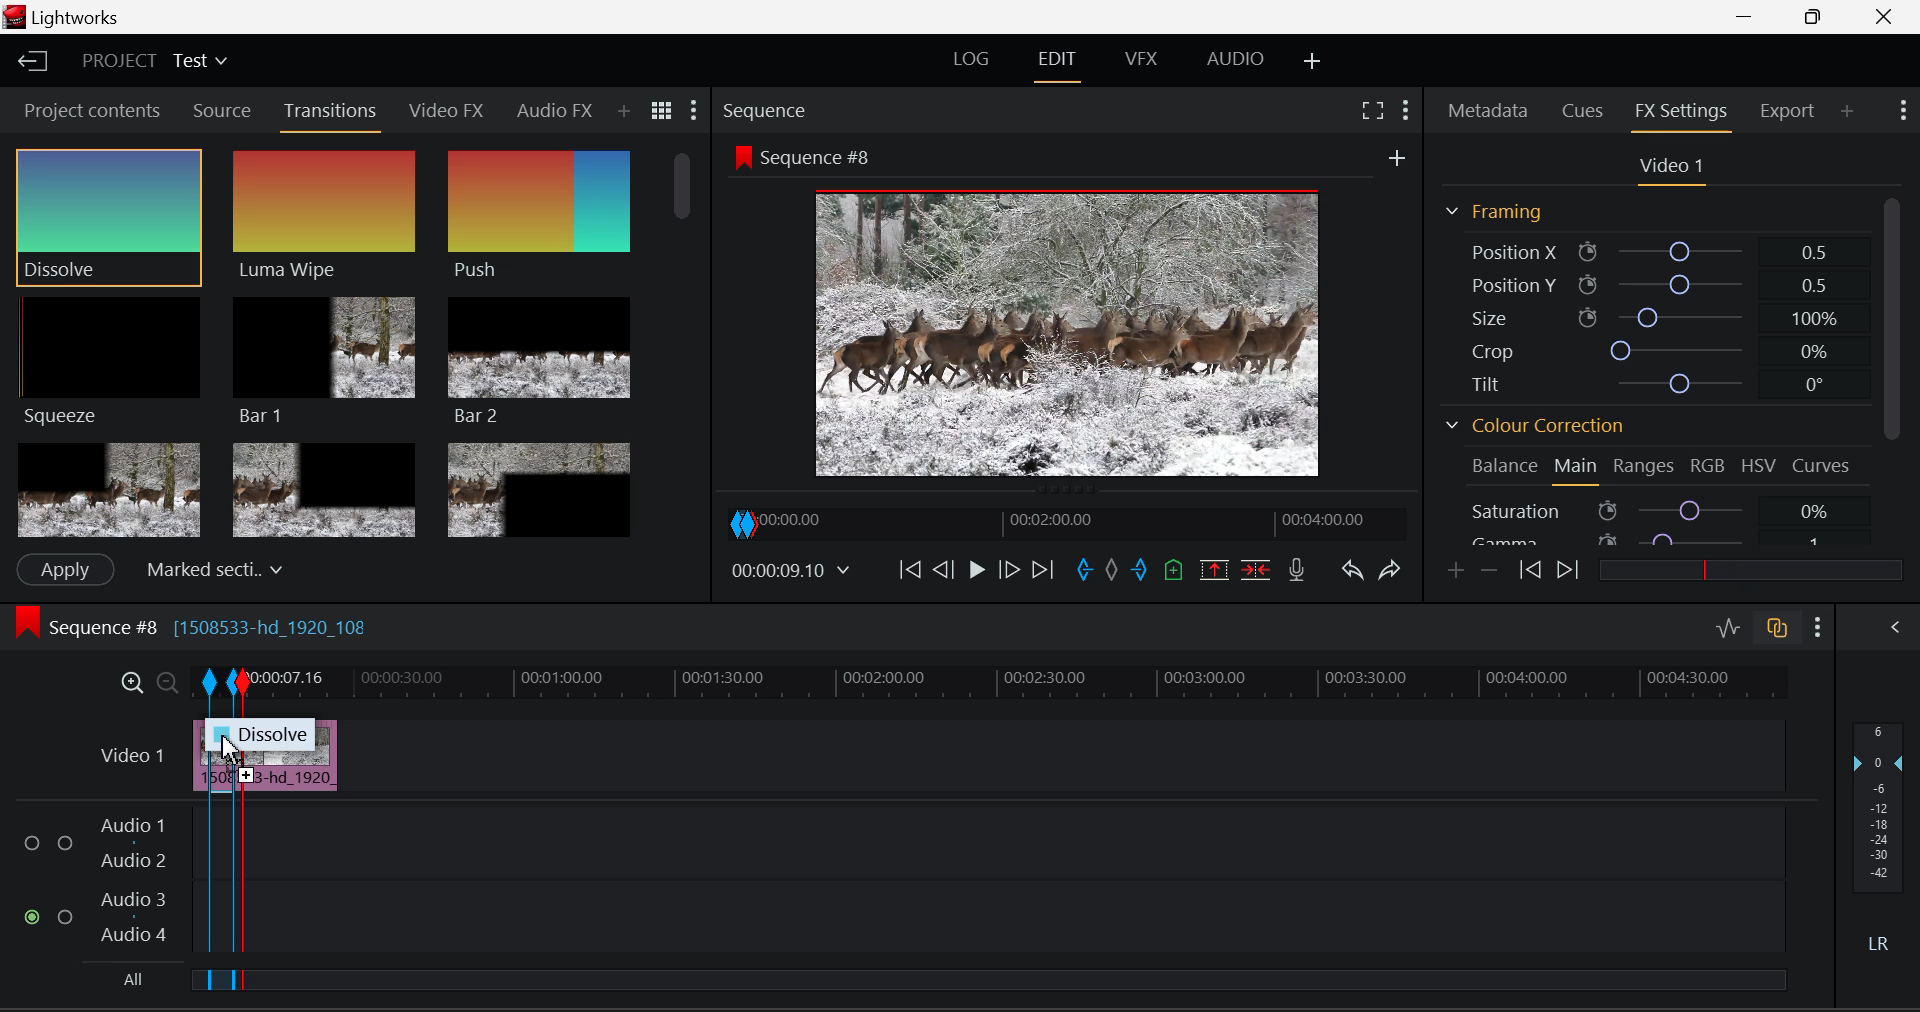 The height and width of the screenshot is (1012, 1920). What do you see at coordinates (107, 491) in the screenshot?
I see `Box 1` at bounding box center [107, 491].